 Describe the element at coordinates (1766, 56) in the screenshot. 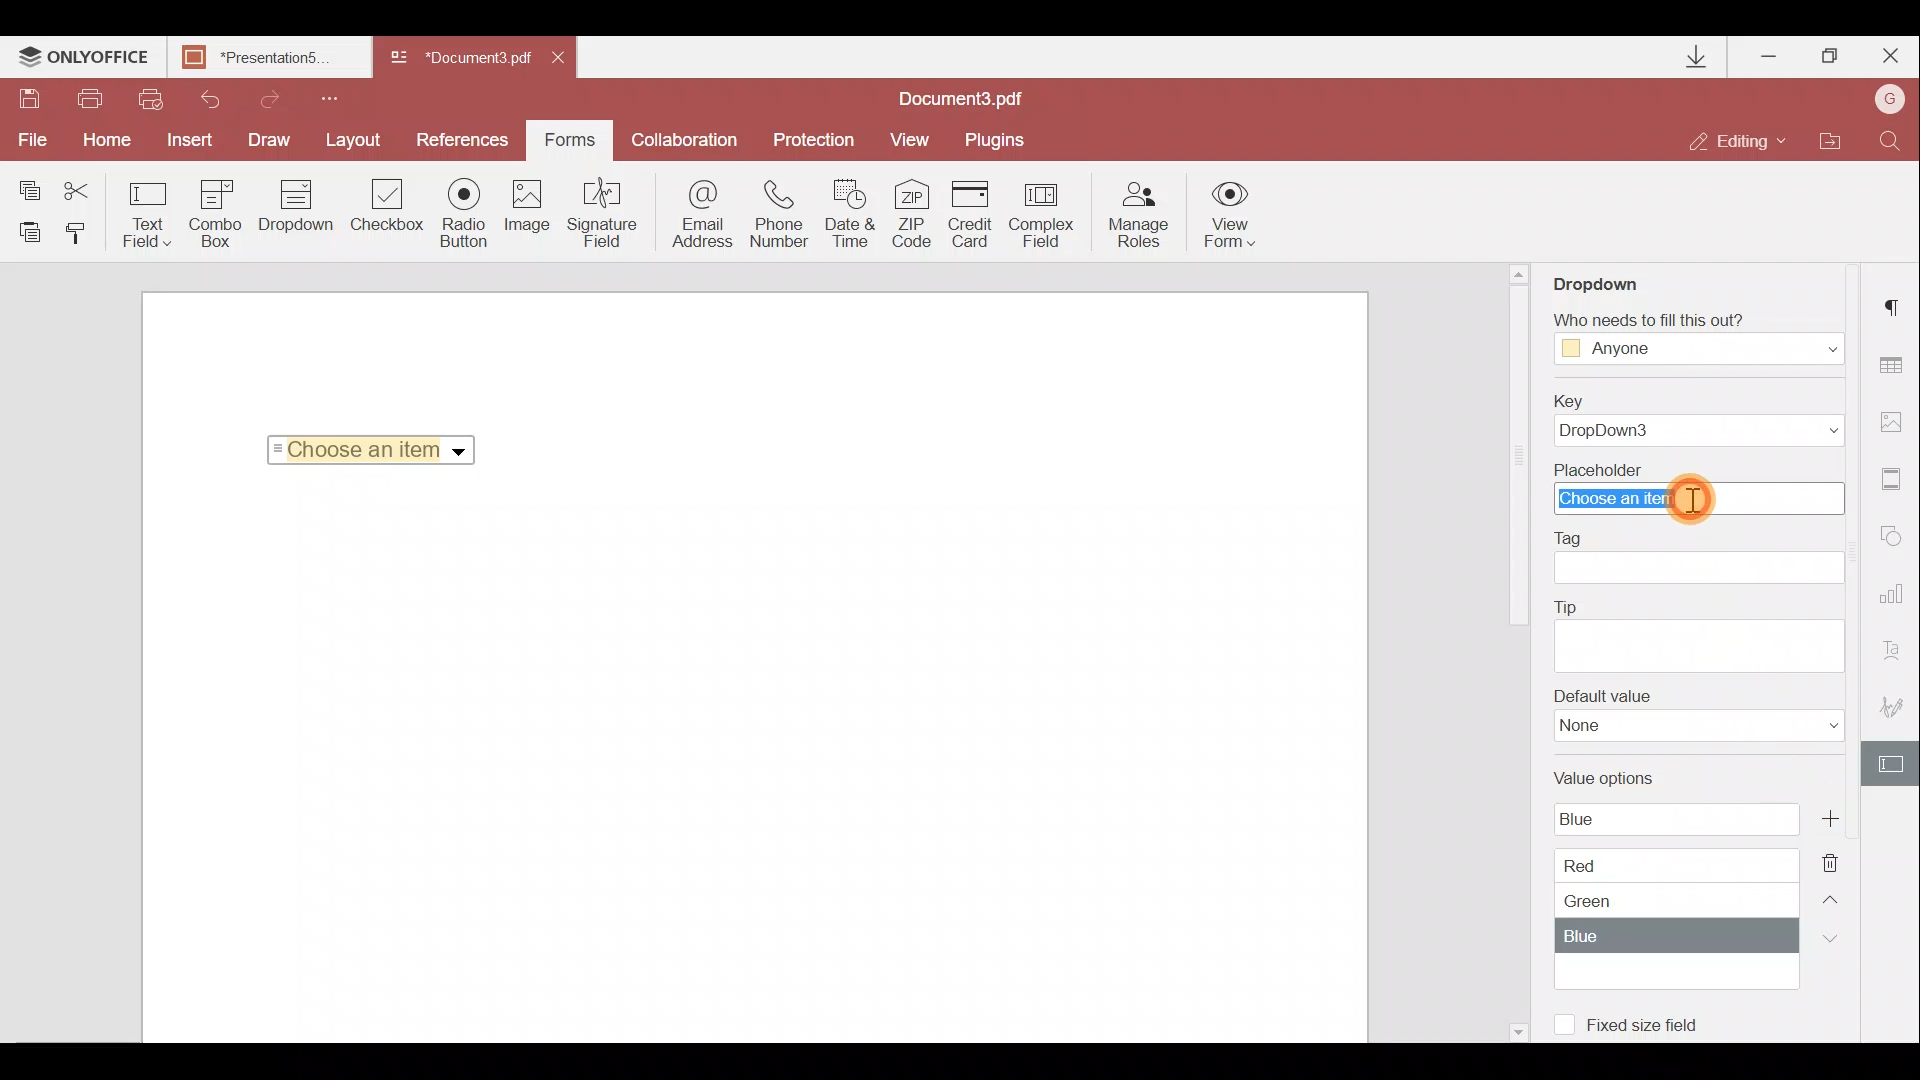

I see `Minimize` at that location.